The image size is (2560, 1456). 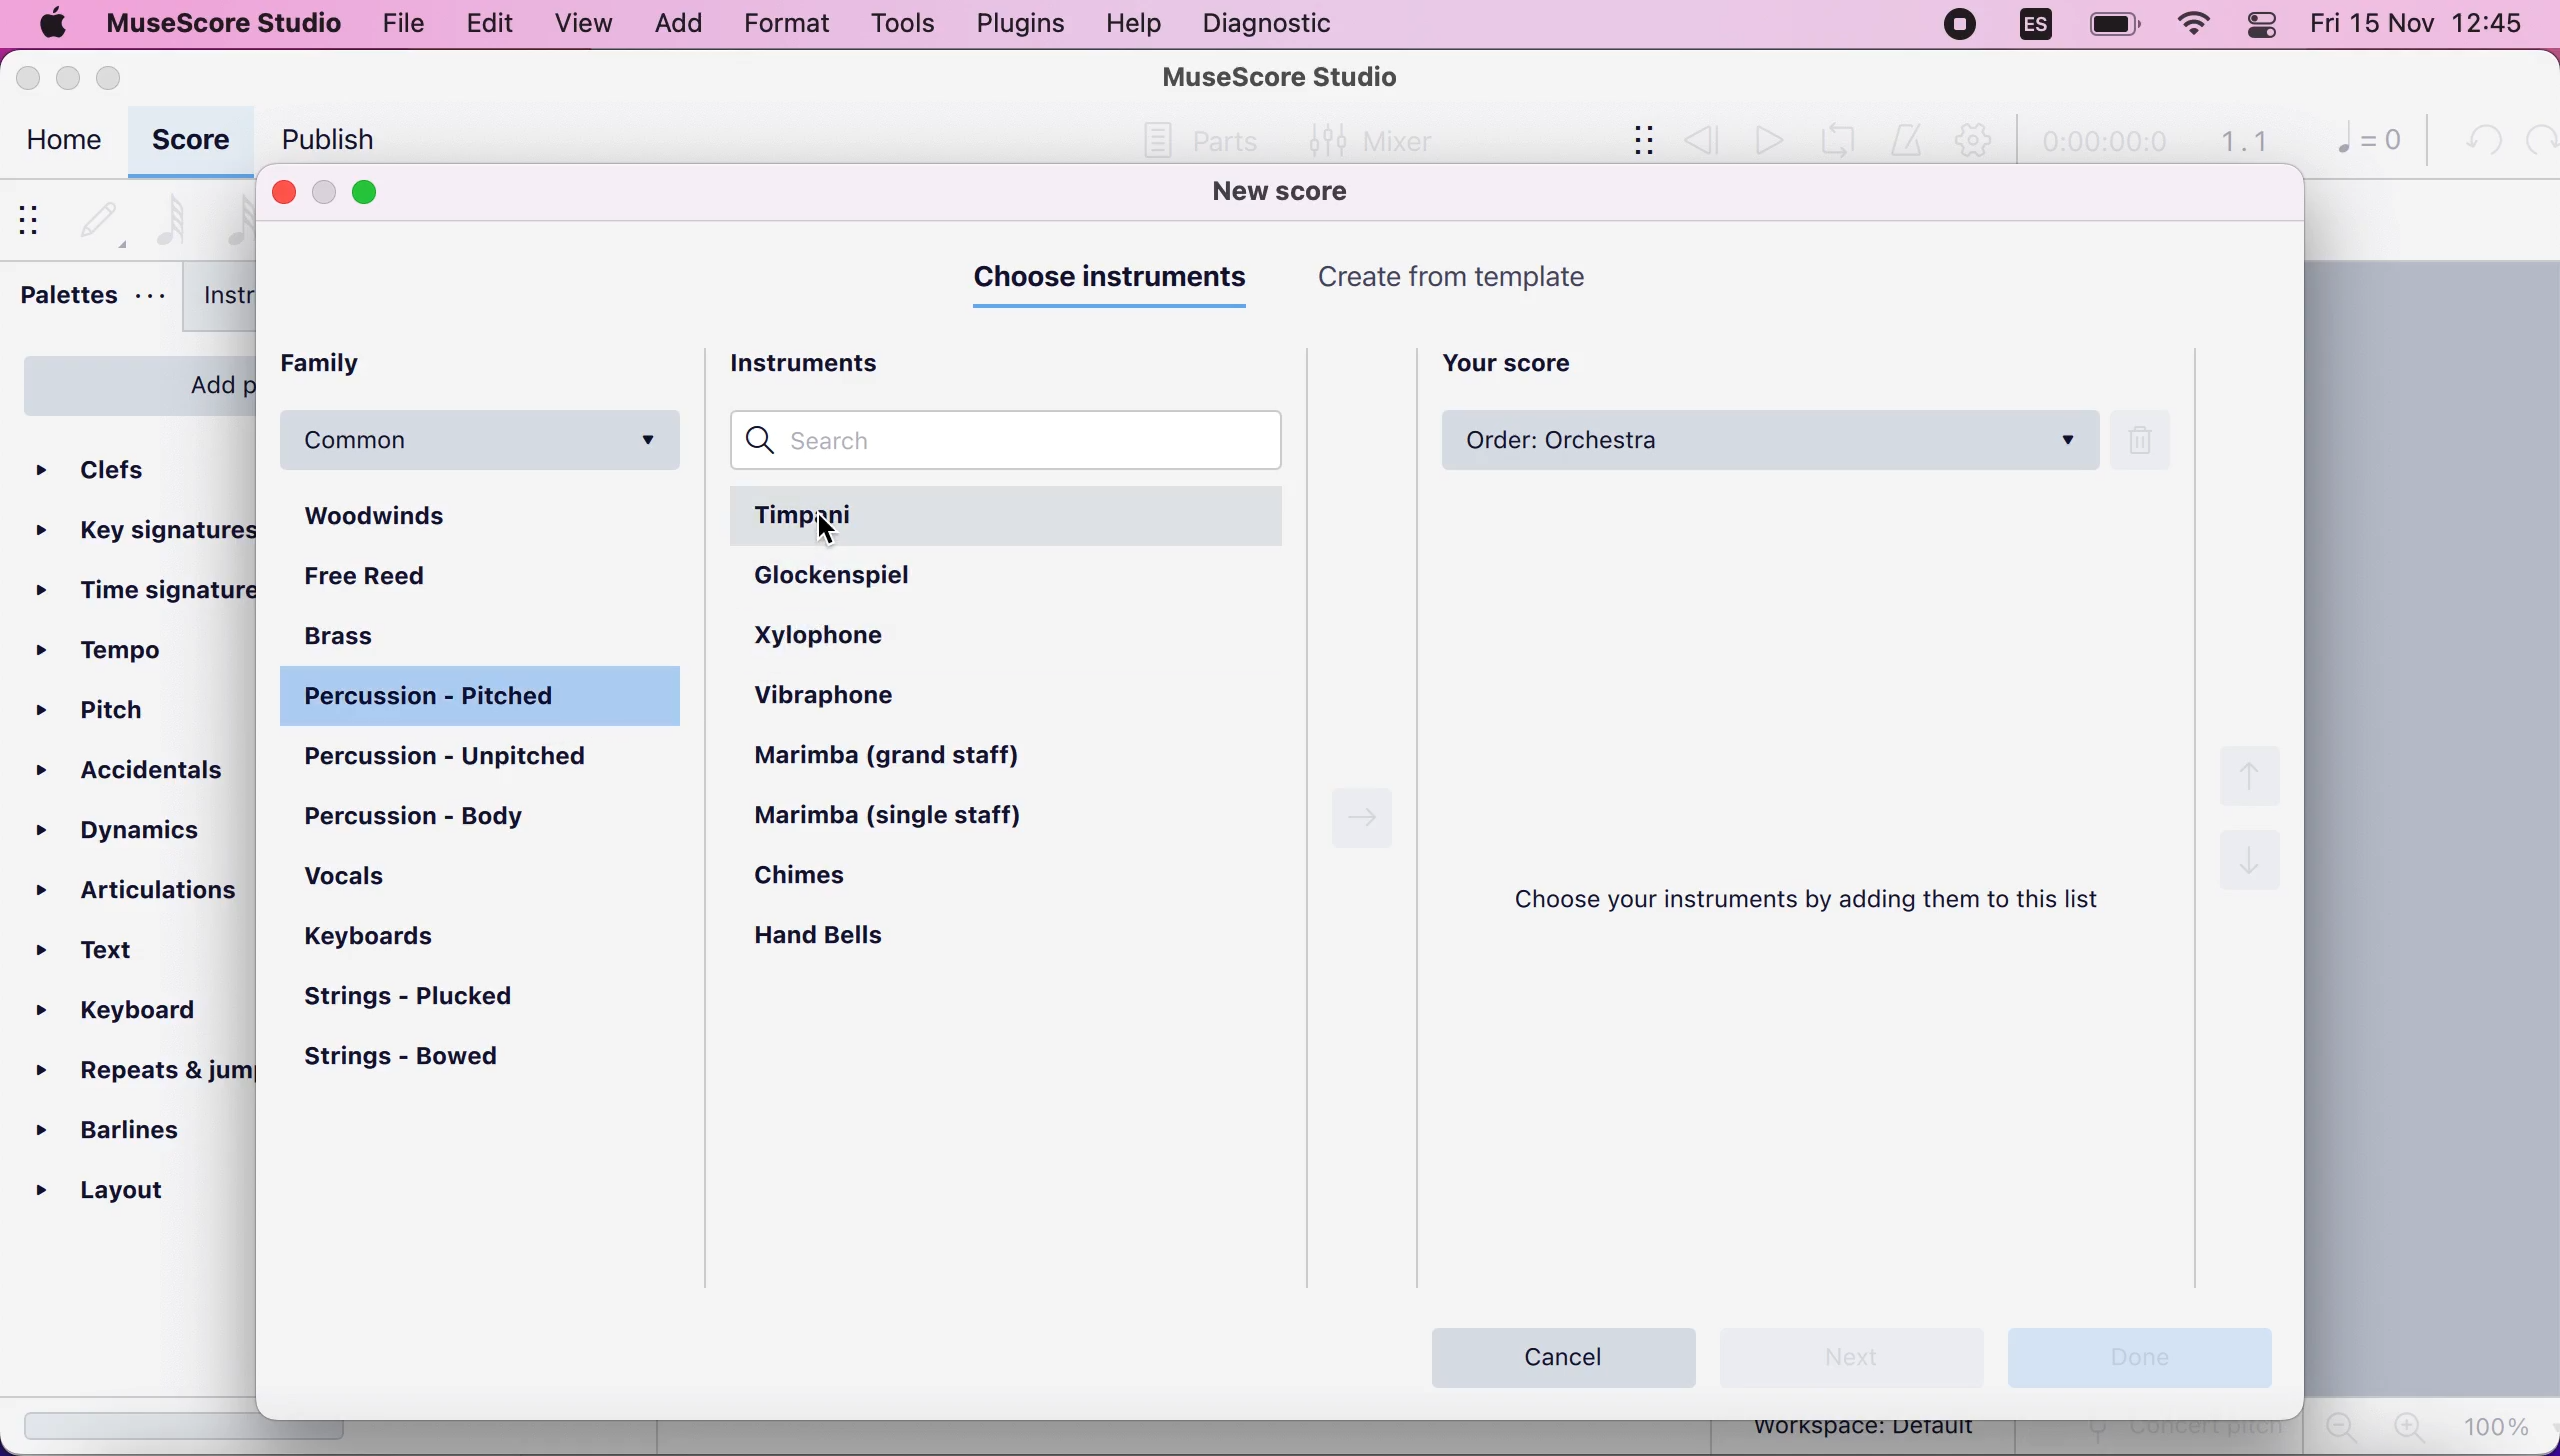 What do you see at coordinates (109, 651) in the screenshot?
I see `tempo` at bounding box center [109, 651].